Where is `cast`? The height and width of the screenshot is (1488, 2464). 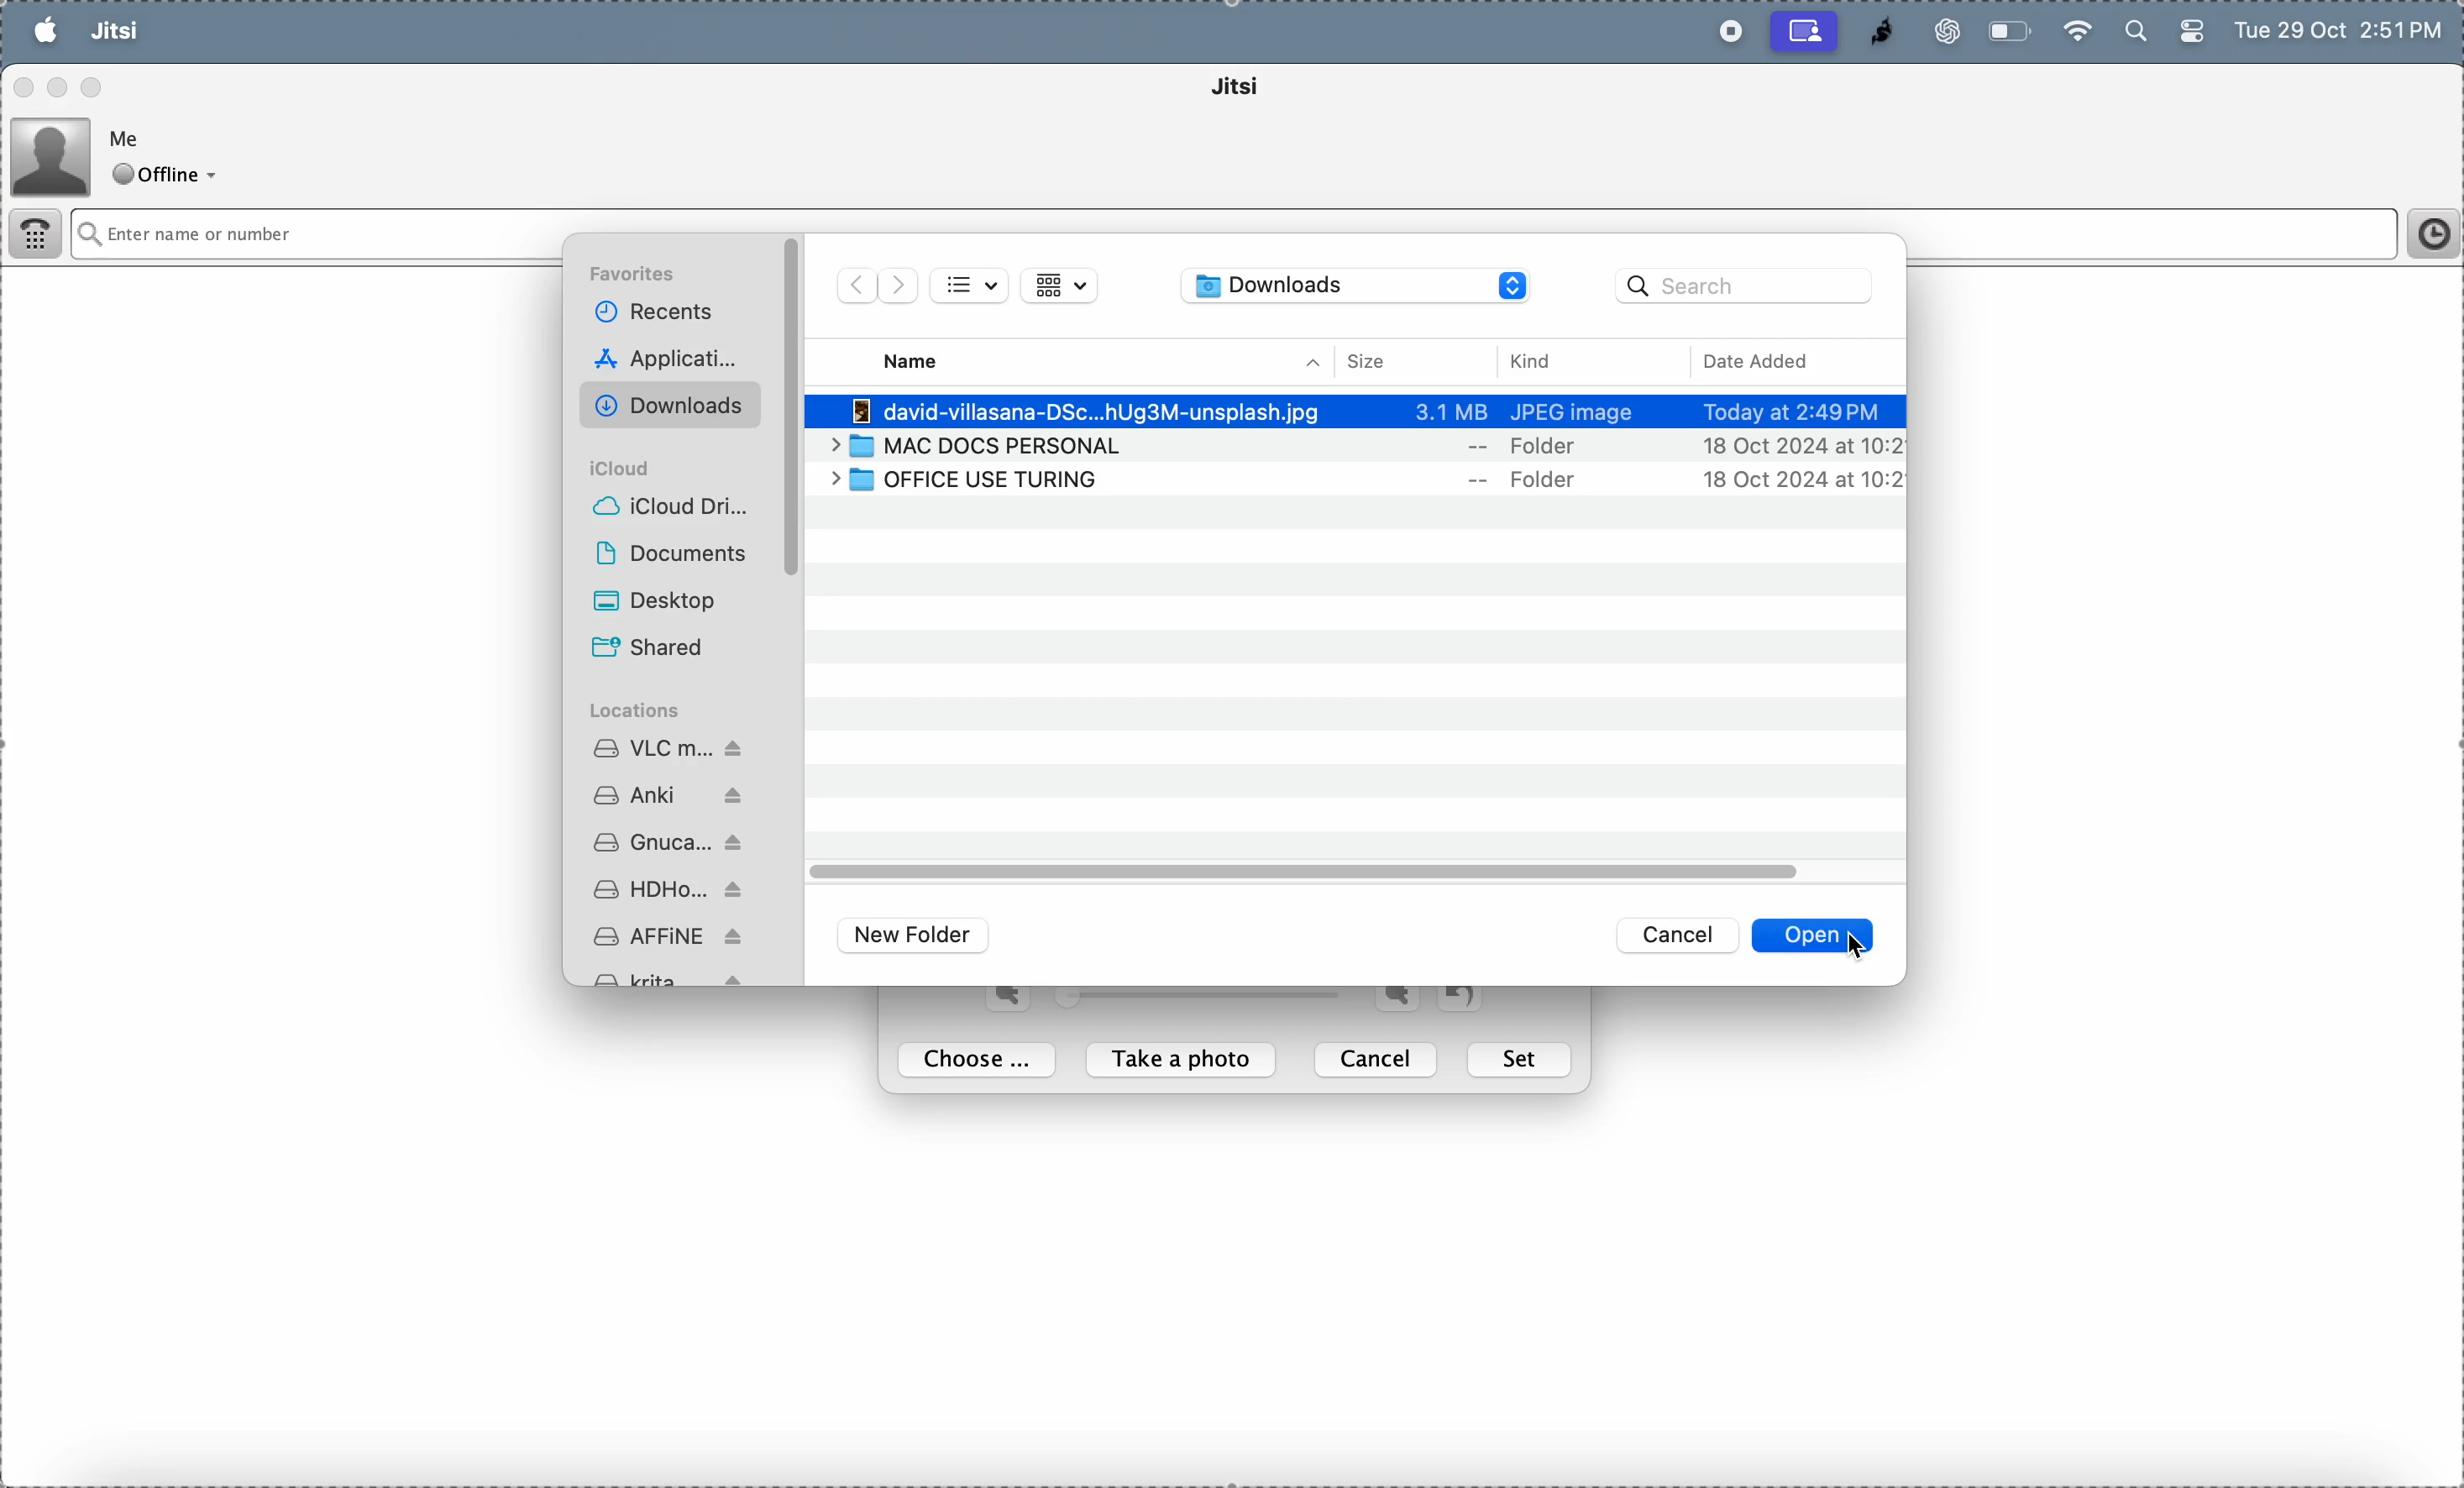 cast is located at coordinates (1805, 31).